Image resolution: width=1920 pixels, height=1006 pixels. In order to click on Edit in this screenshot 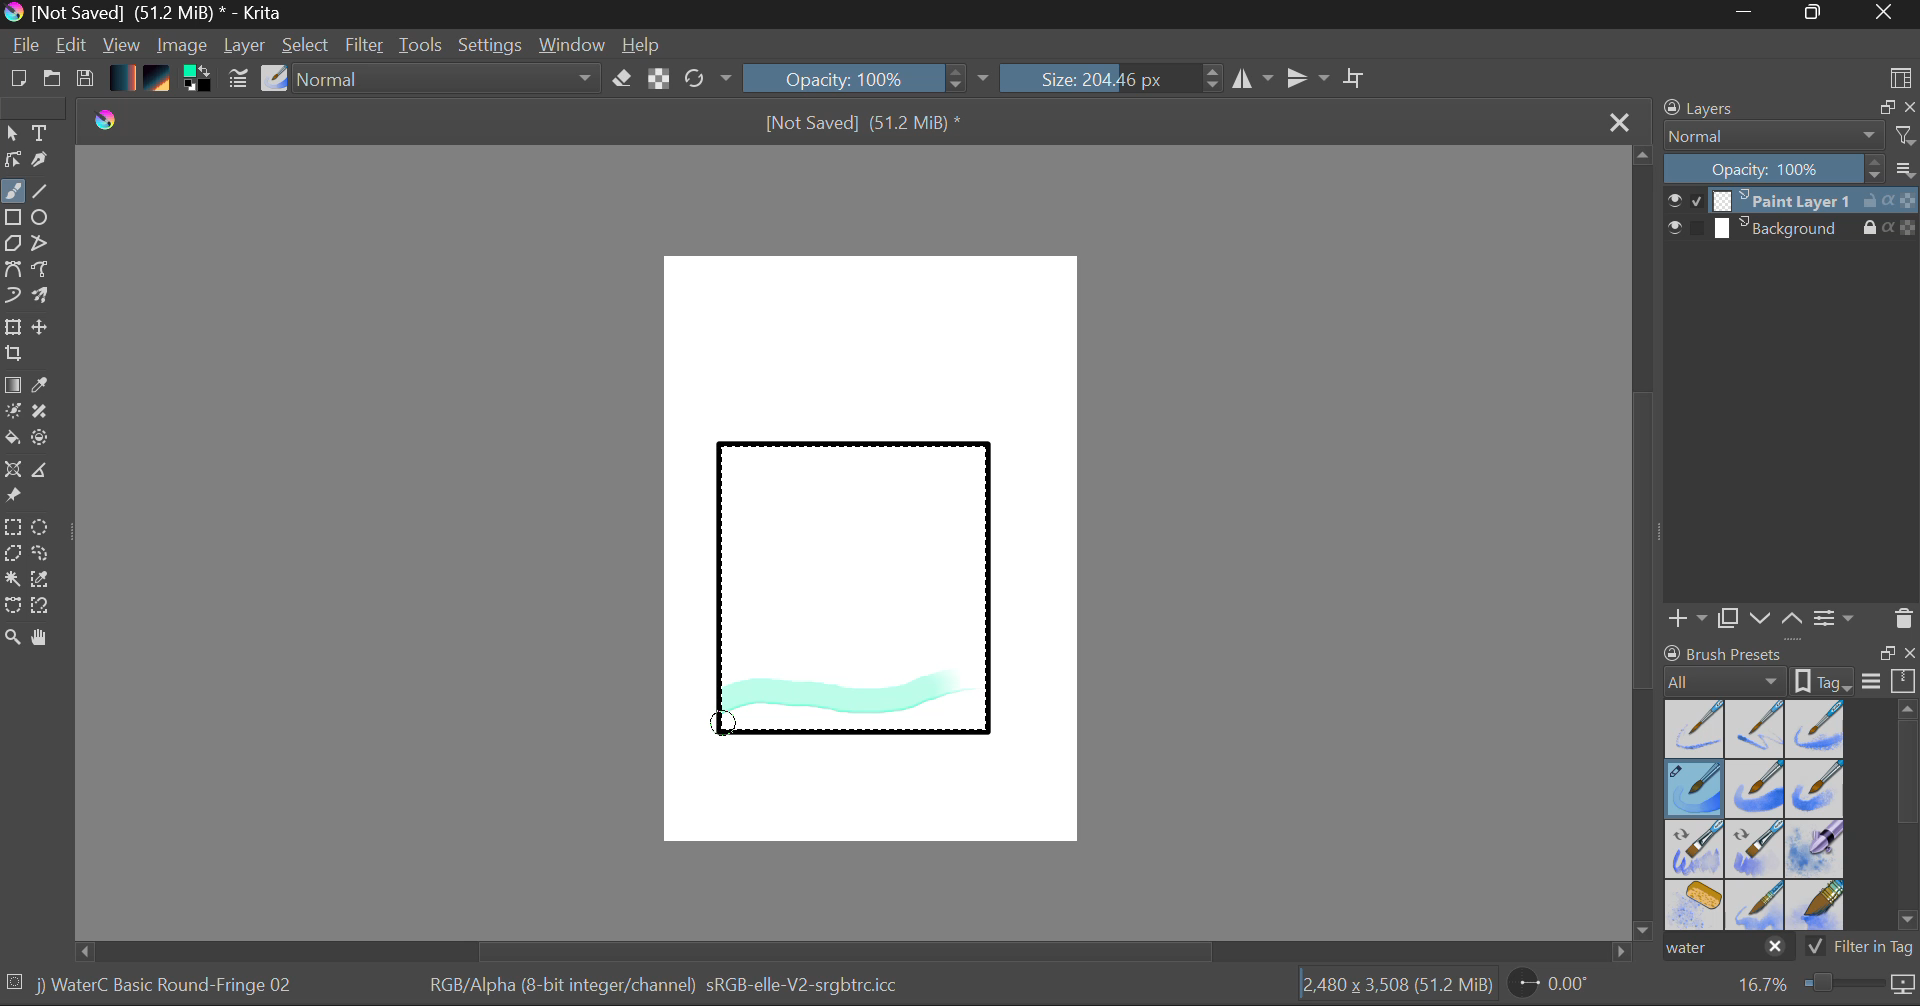, I will do `click(72, 47)`.